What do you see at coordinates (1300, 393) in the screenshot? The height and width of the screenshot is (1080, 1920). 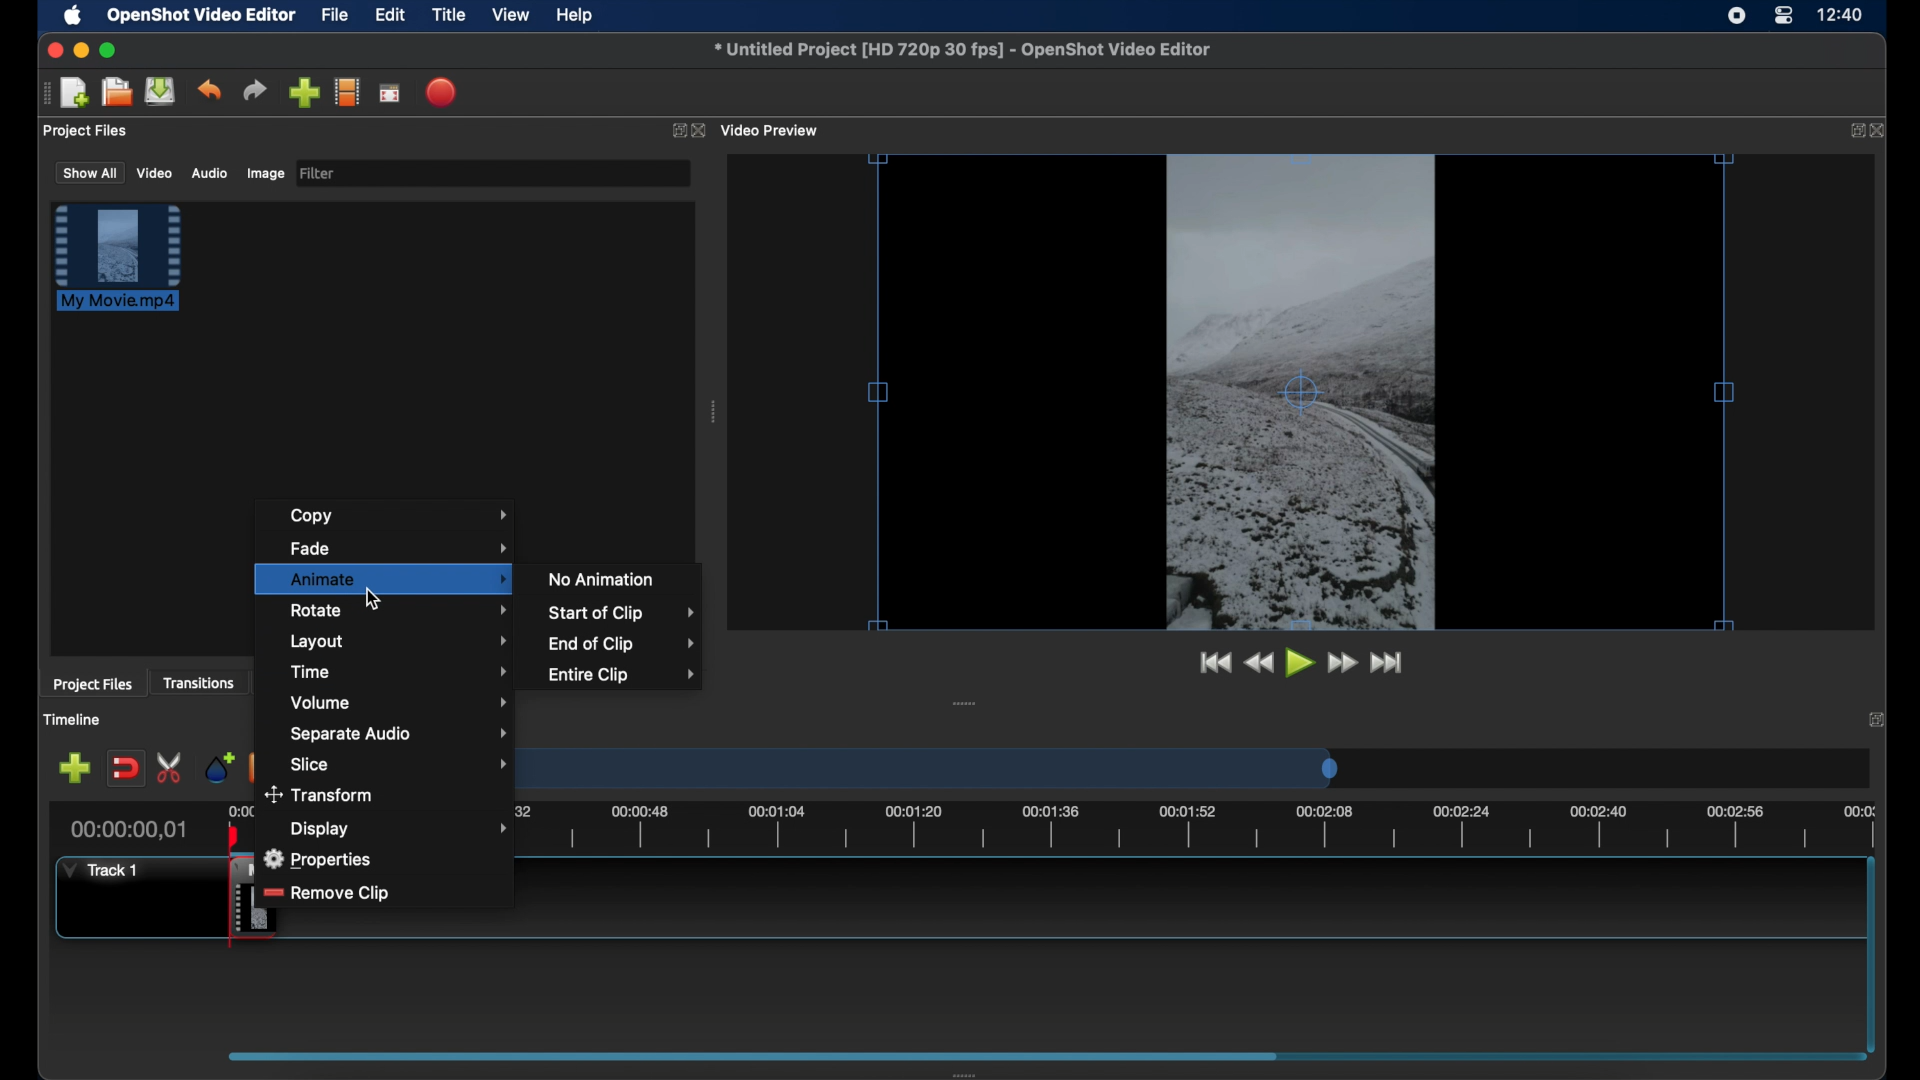 I see `video cursor` at bounding box center [1300, 393].